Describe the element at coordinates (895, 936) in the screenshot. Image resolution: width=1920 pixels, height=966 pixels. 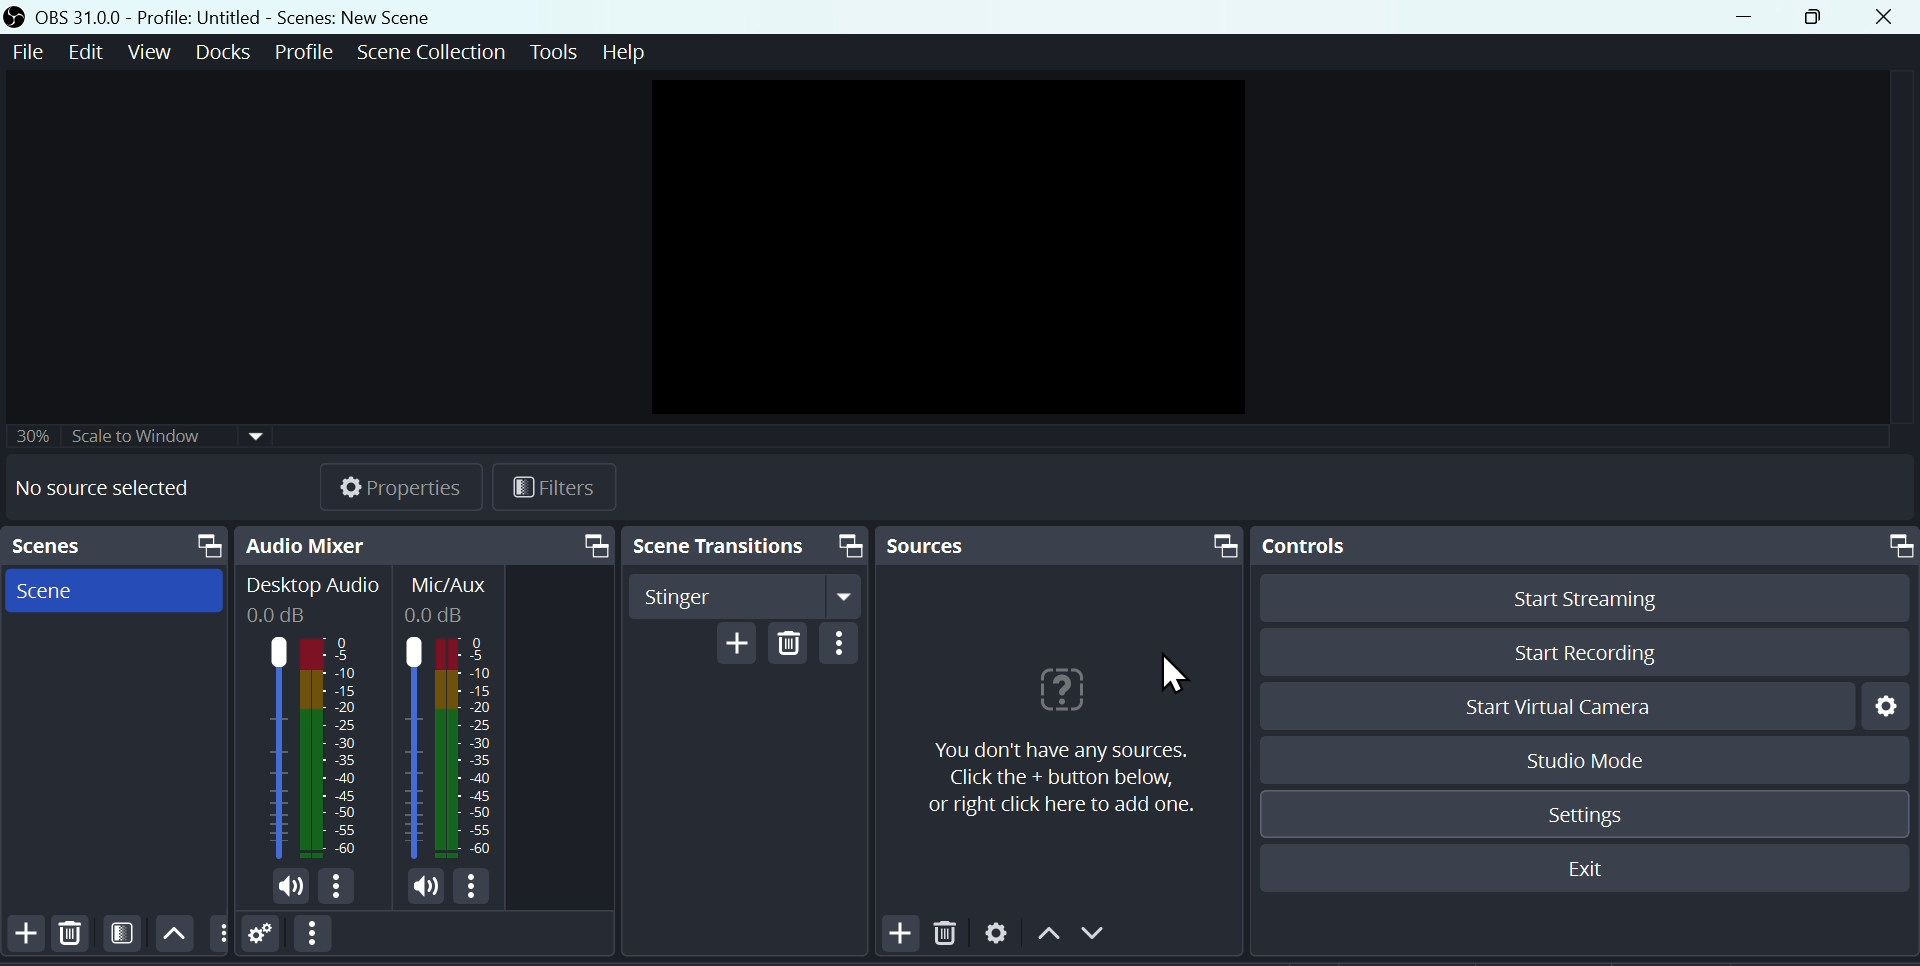
I see `Add` at that location.